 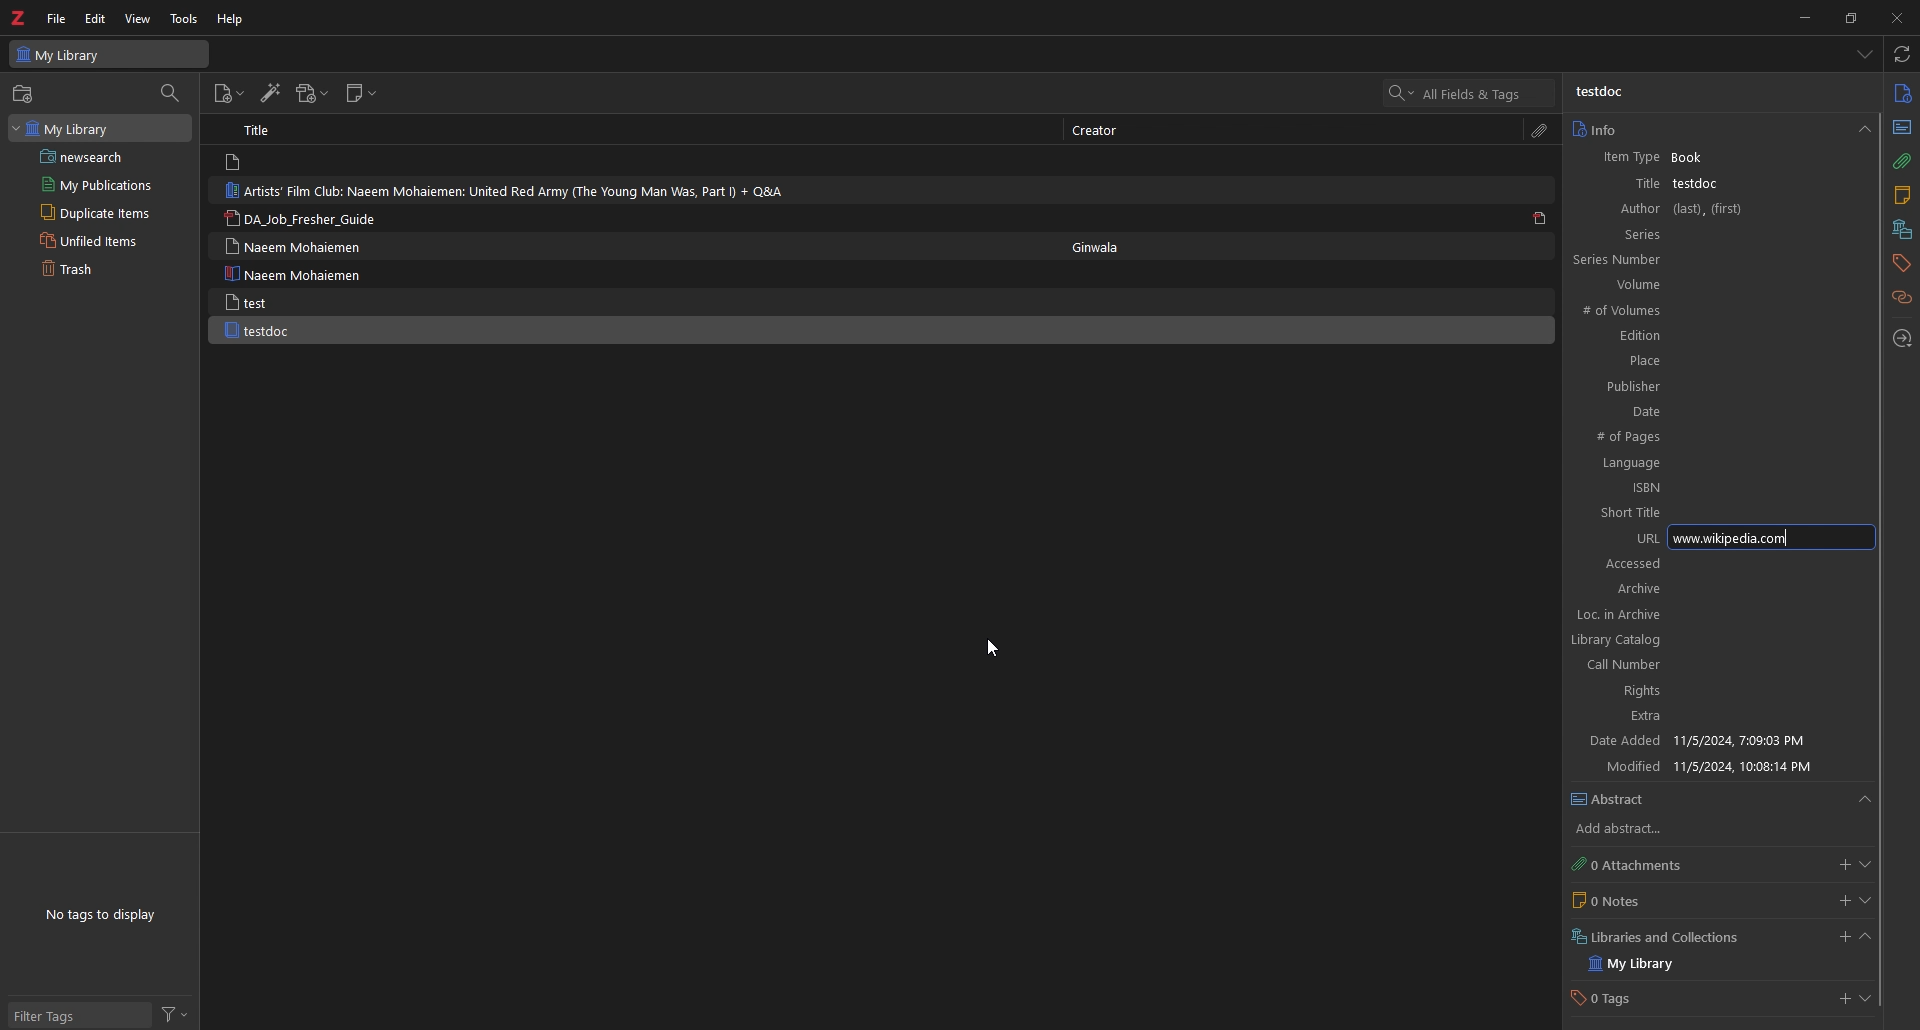 What do you see at coordinates (1641, 966) in the screenshot?
I see `my library` at bounding box center [1641, 966].